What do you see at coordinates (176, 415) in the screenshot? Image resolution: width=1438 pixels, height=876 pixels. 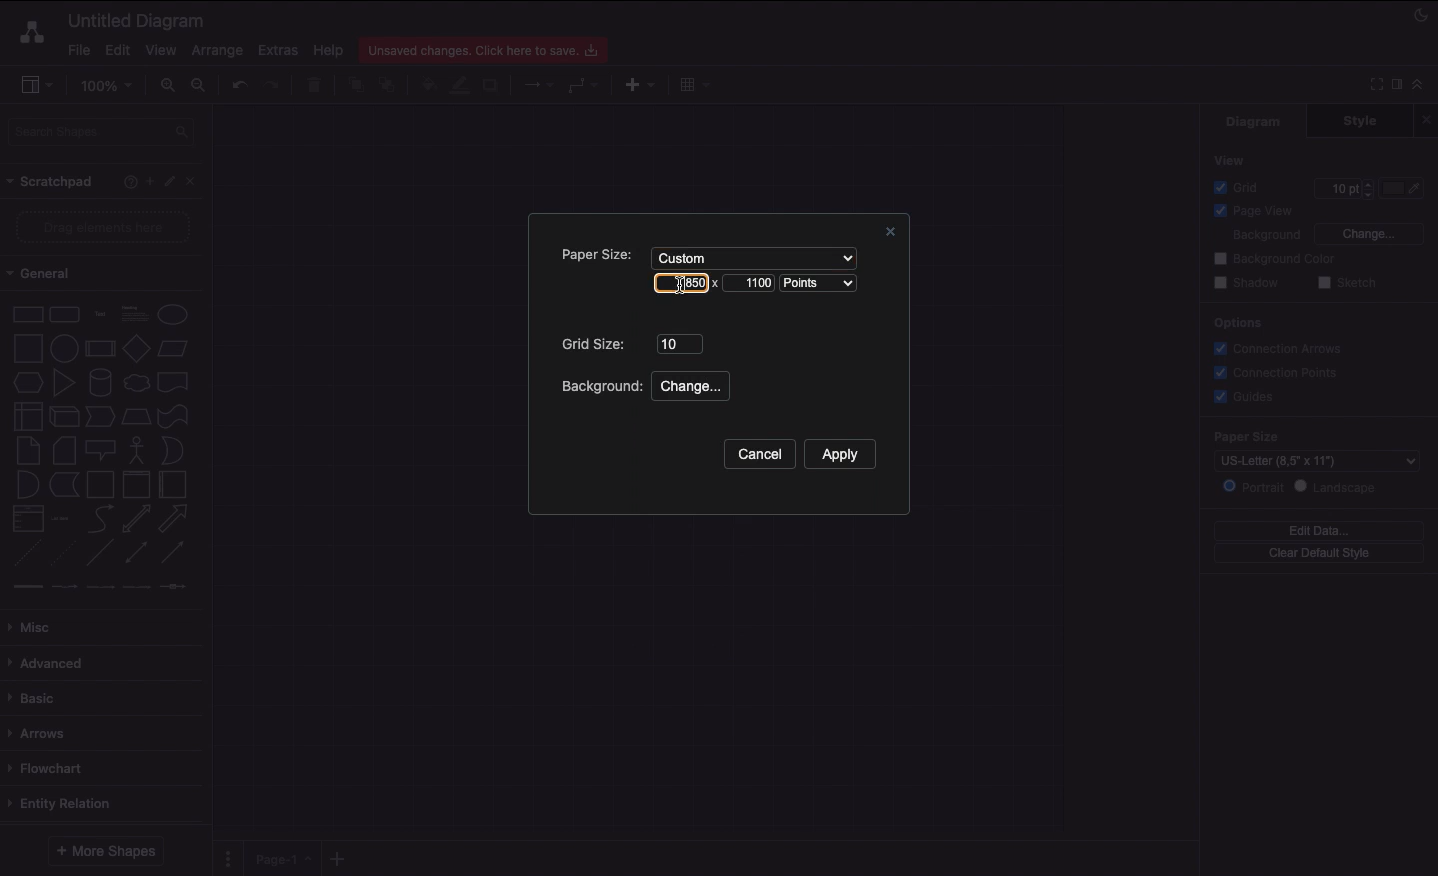 I see `Tape` at bounding box center [176, 415].